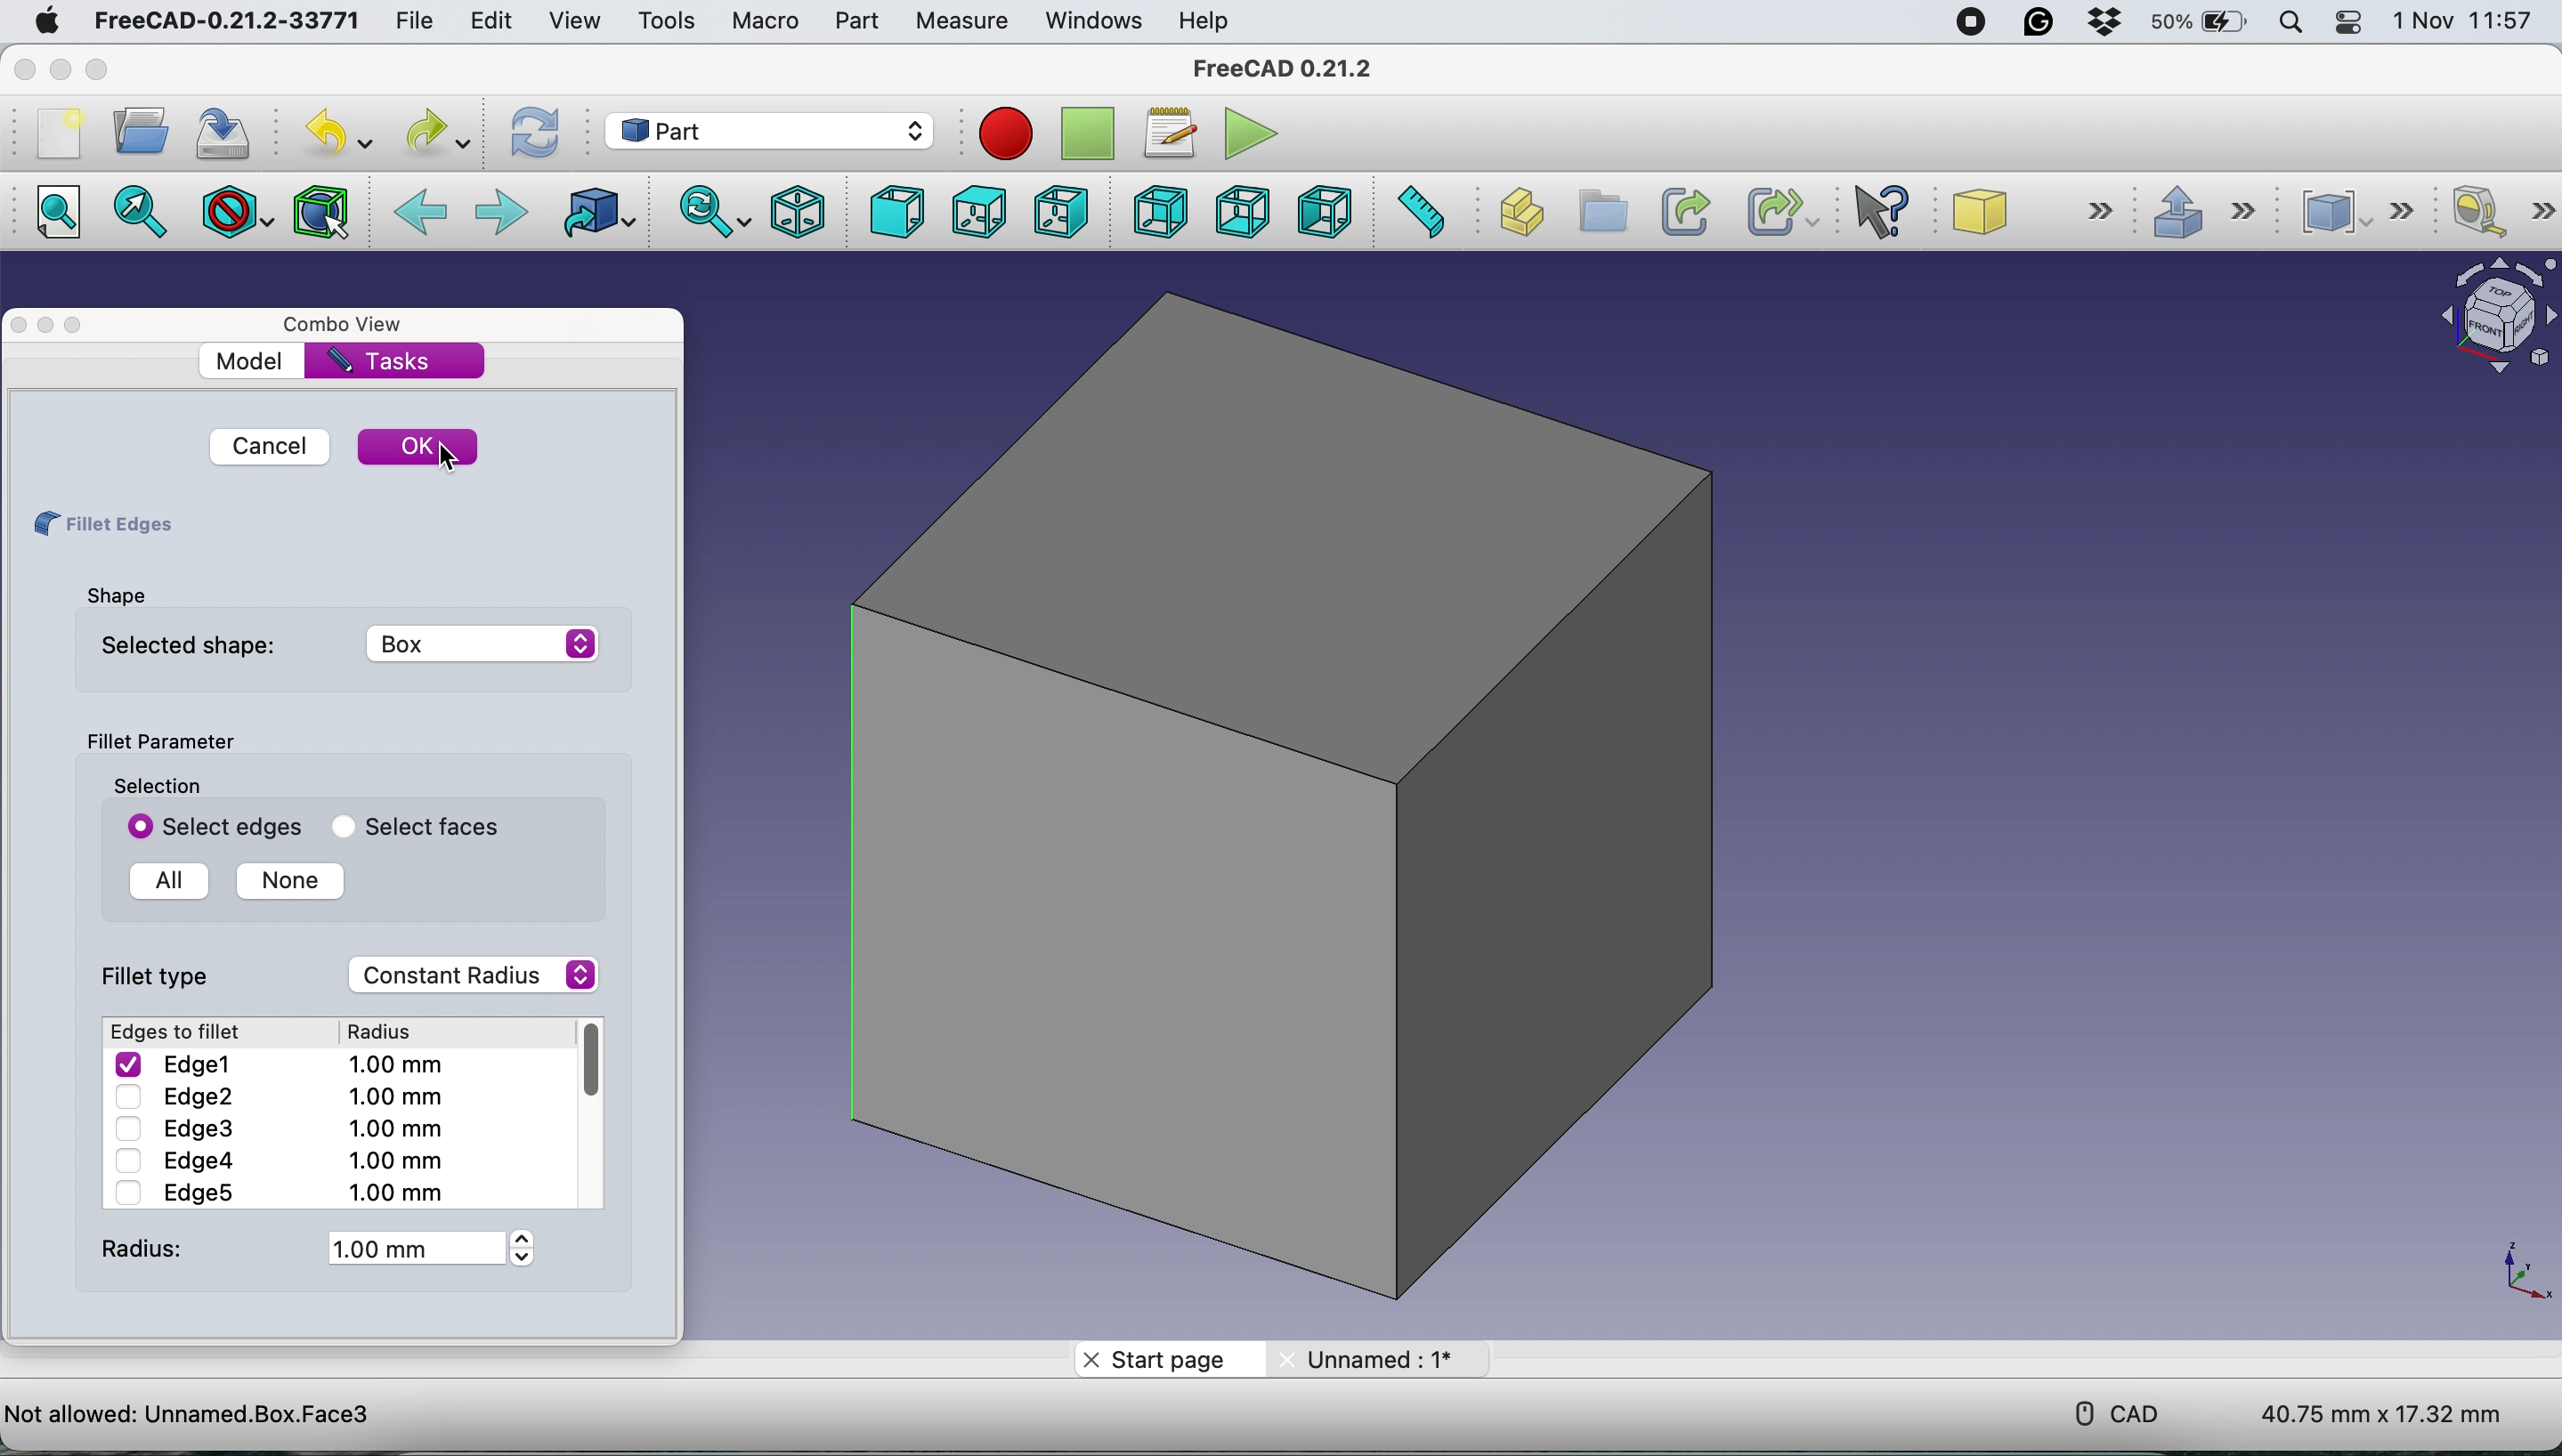 Image resolution: width=2562 pixels, height=1456 pixels. Describe the element at coordinates (595, 216) in the screenshot. I see `go to linked object` at that location.